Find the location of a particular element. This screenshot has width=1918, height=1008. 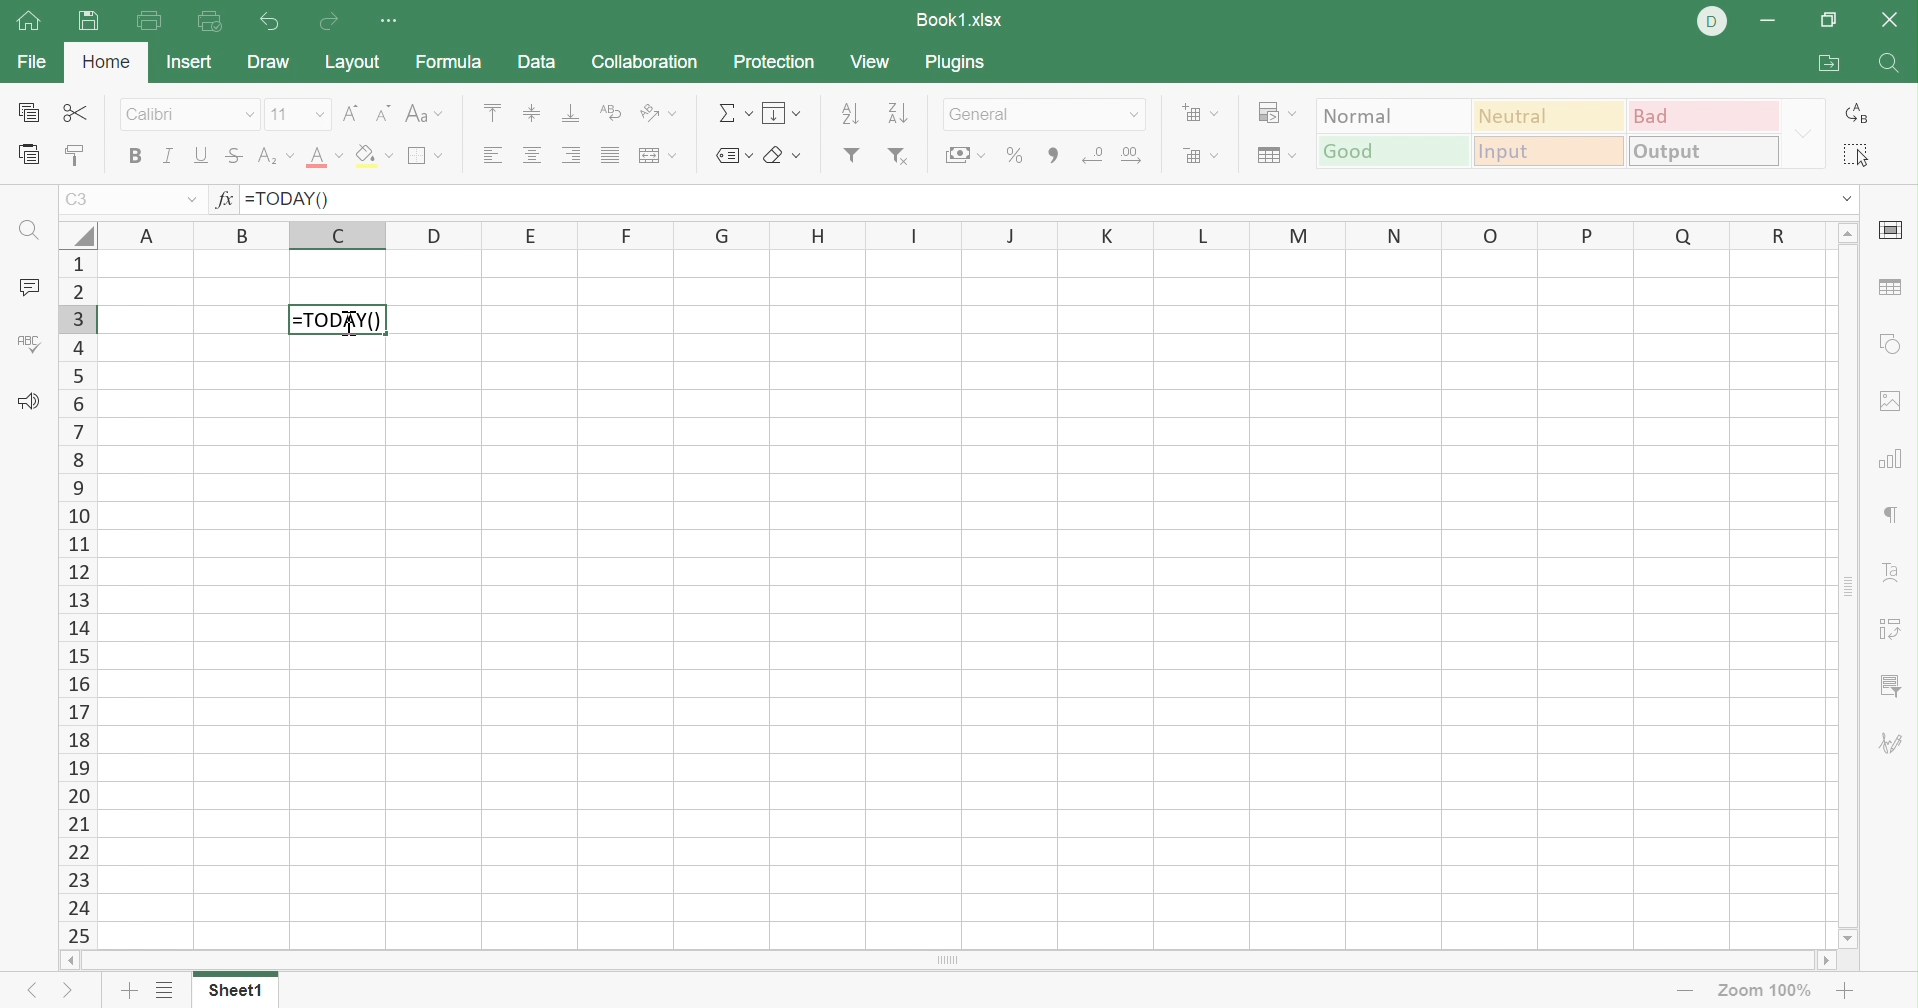

Align Top is located at coordinates (497, 109).